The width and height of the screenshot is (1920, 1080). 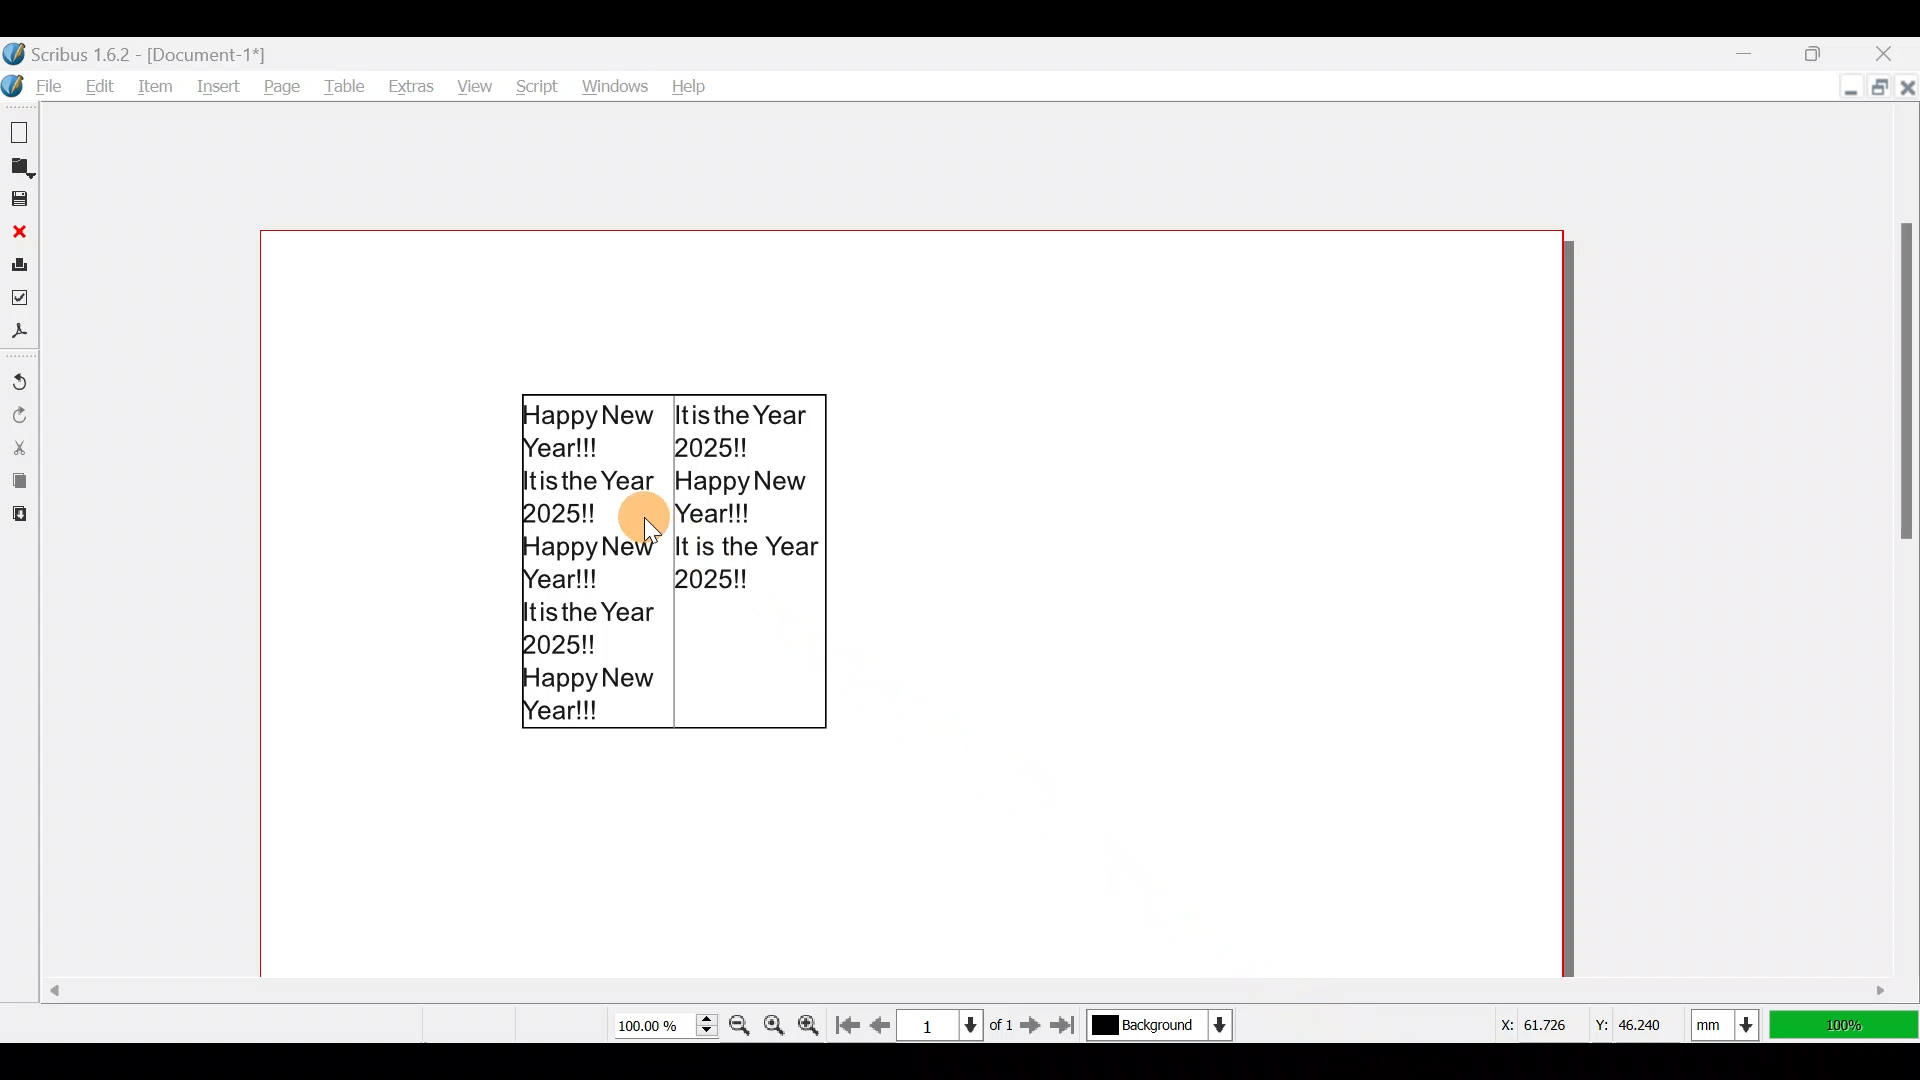 What do you see at coordinates (650, 532) in the screenshot?
I see `Cursor on text frame` at bounding box center [650, 532].